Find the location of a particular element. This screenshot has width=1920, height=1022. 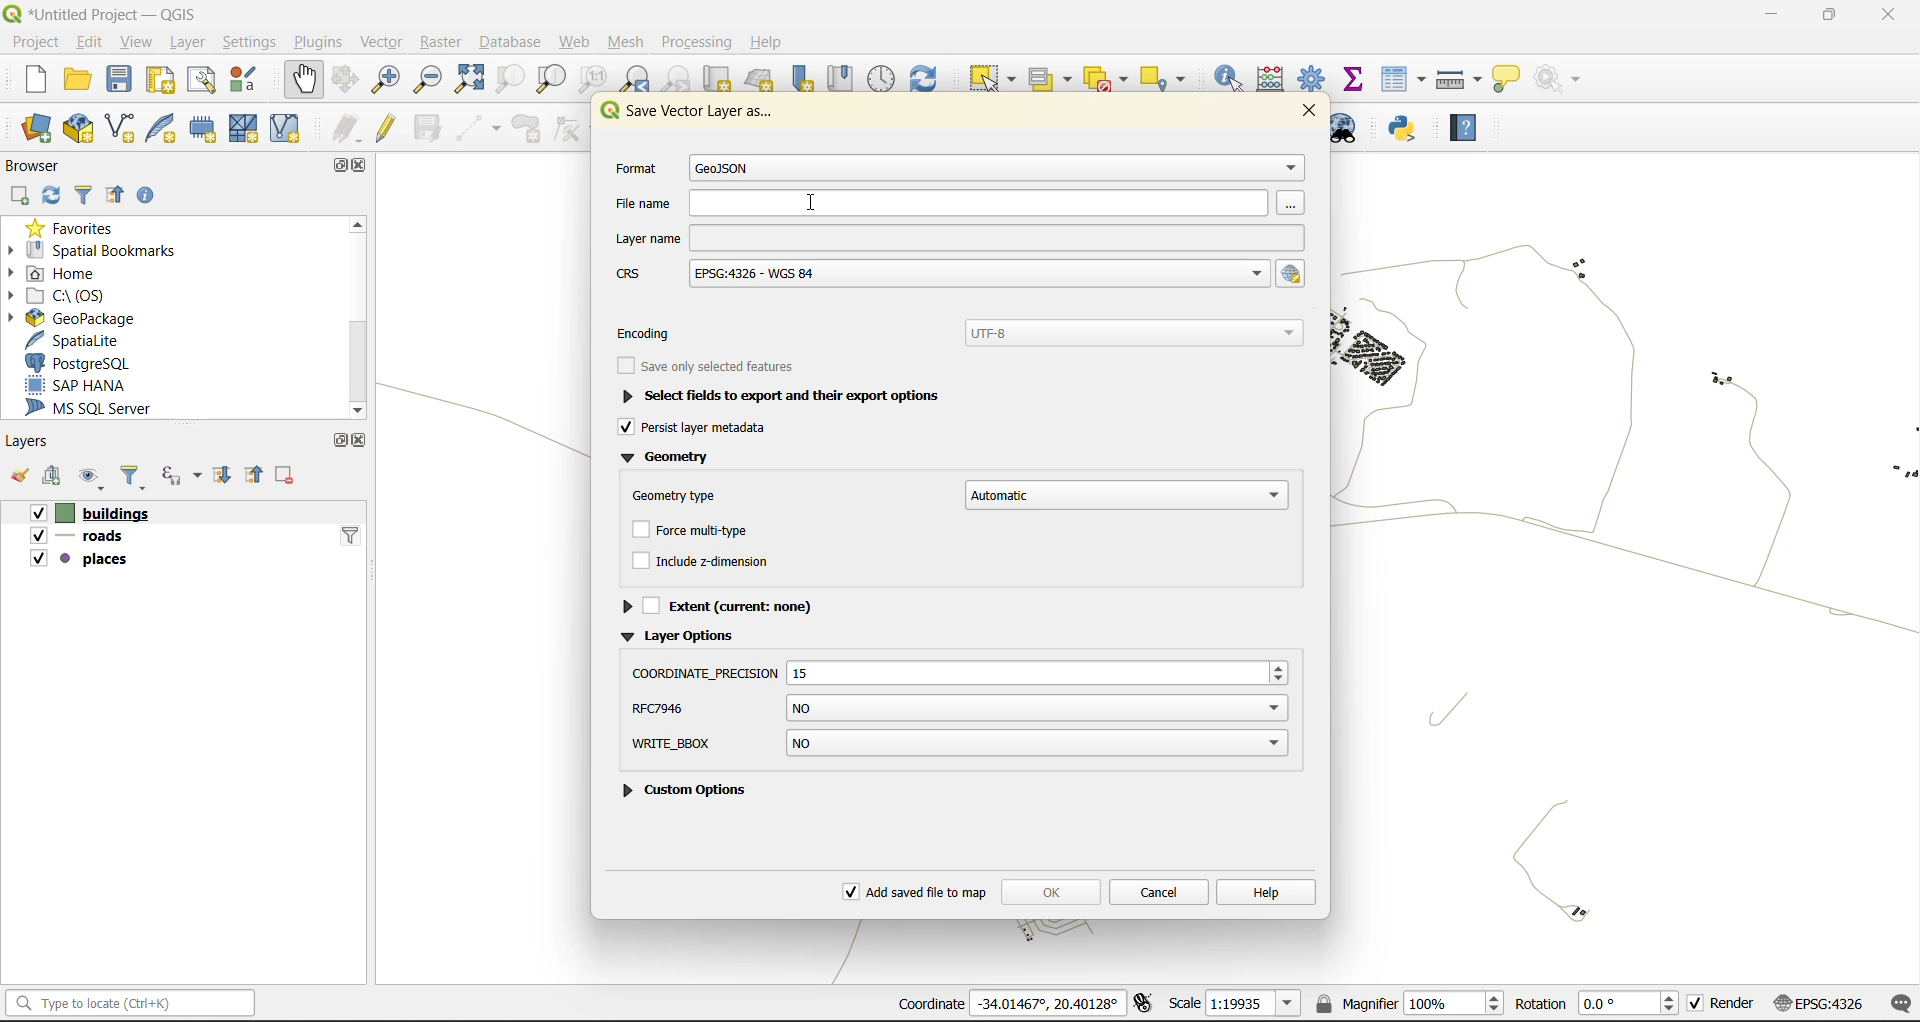

edits is located at coordinates (347, 126).